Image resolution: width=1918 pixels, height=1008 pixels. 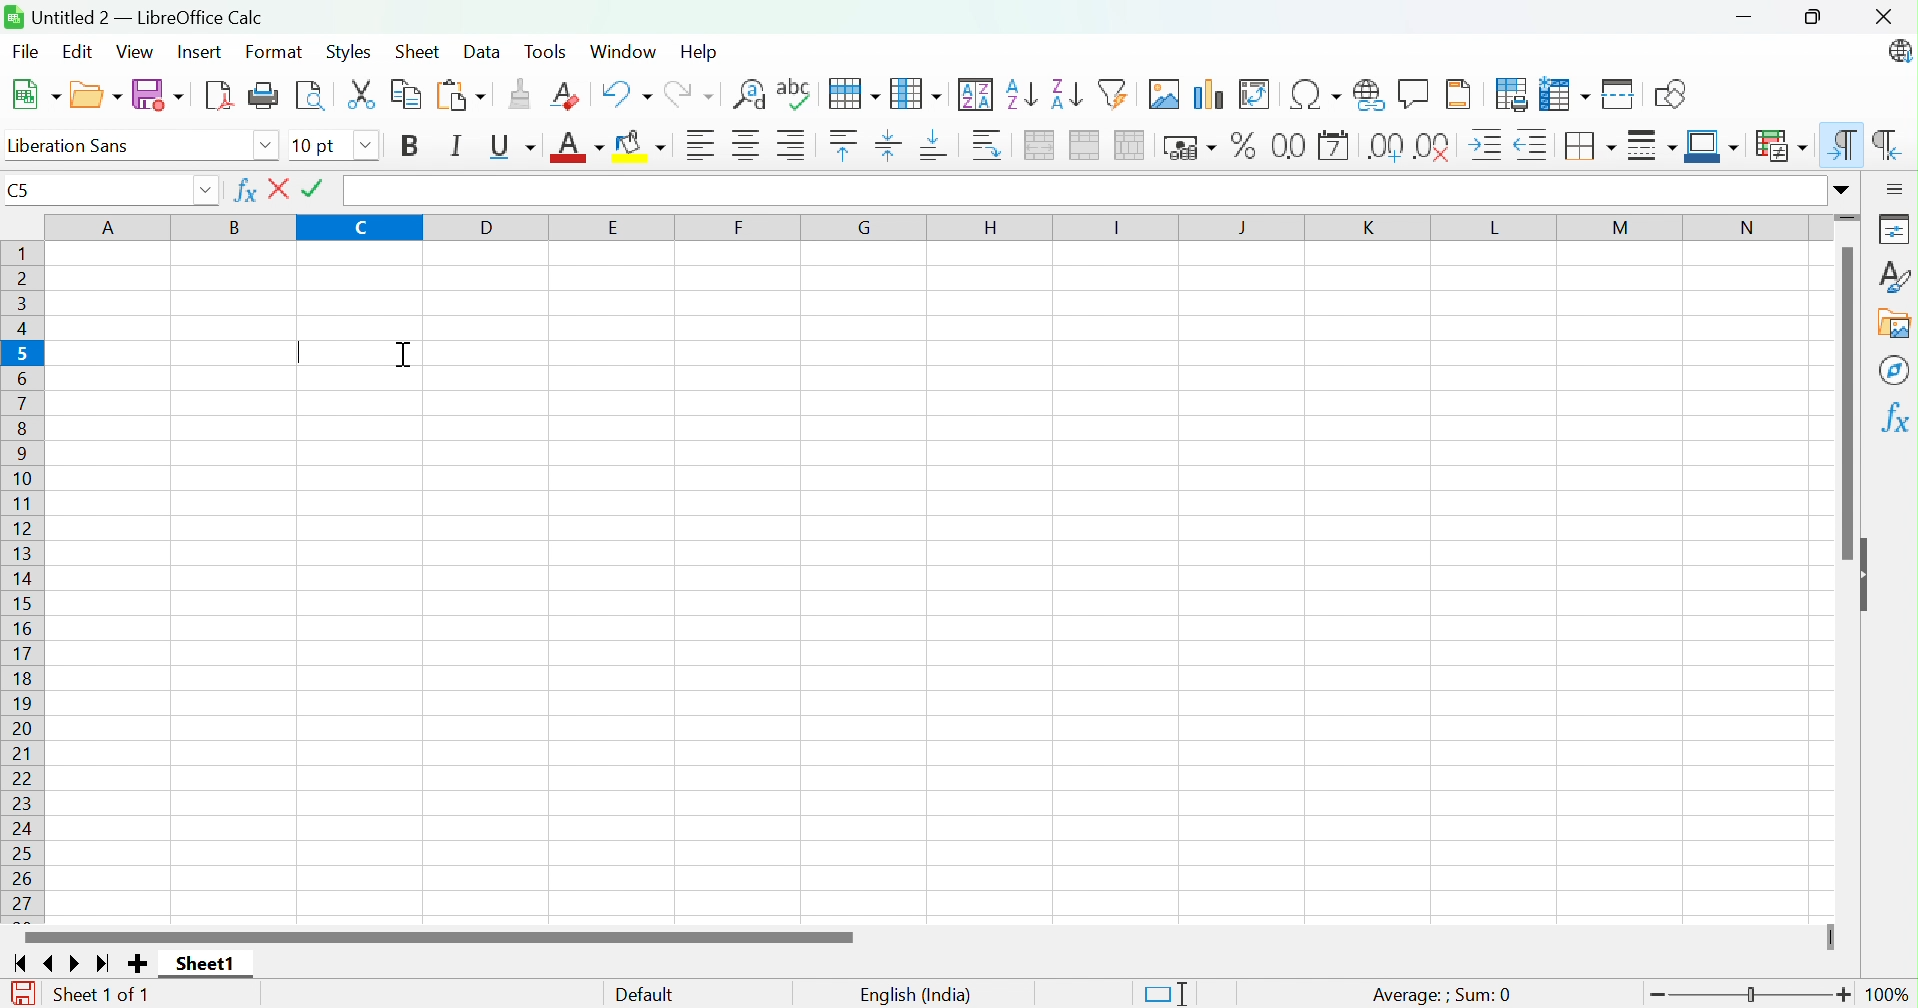 What do you see at coordinates (1657, 997) in the screenshot?
I see `Zoom out` at bounding box center [1657, 997].